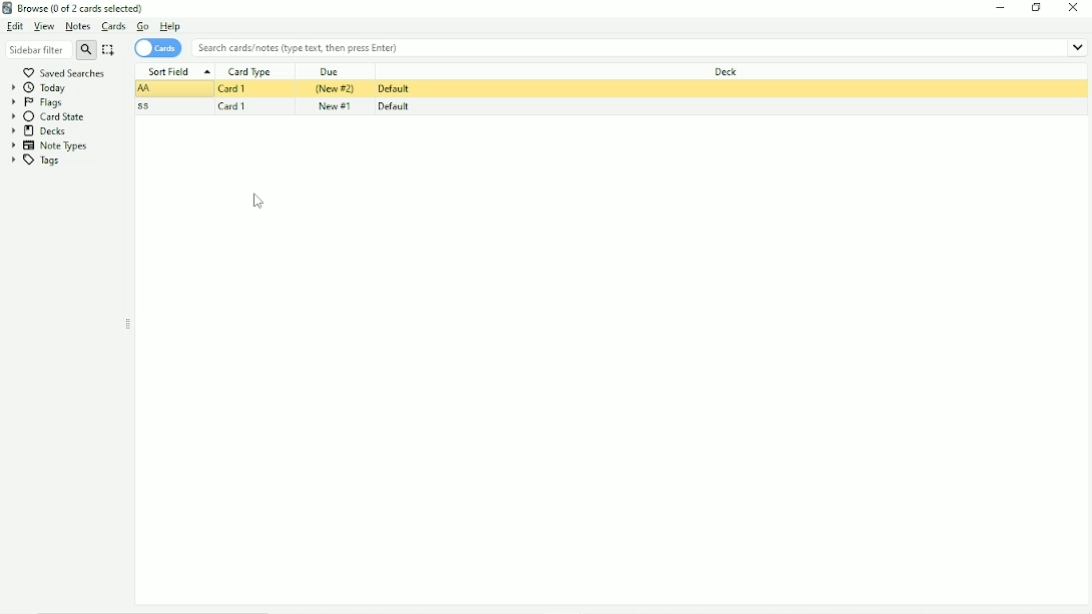  What do you see at coordinates (255, 70) in the screenshot?
I see `Card Type` at bounding box center [255, 70].